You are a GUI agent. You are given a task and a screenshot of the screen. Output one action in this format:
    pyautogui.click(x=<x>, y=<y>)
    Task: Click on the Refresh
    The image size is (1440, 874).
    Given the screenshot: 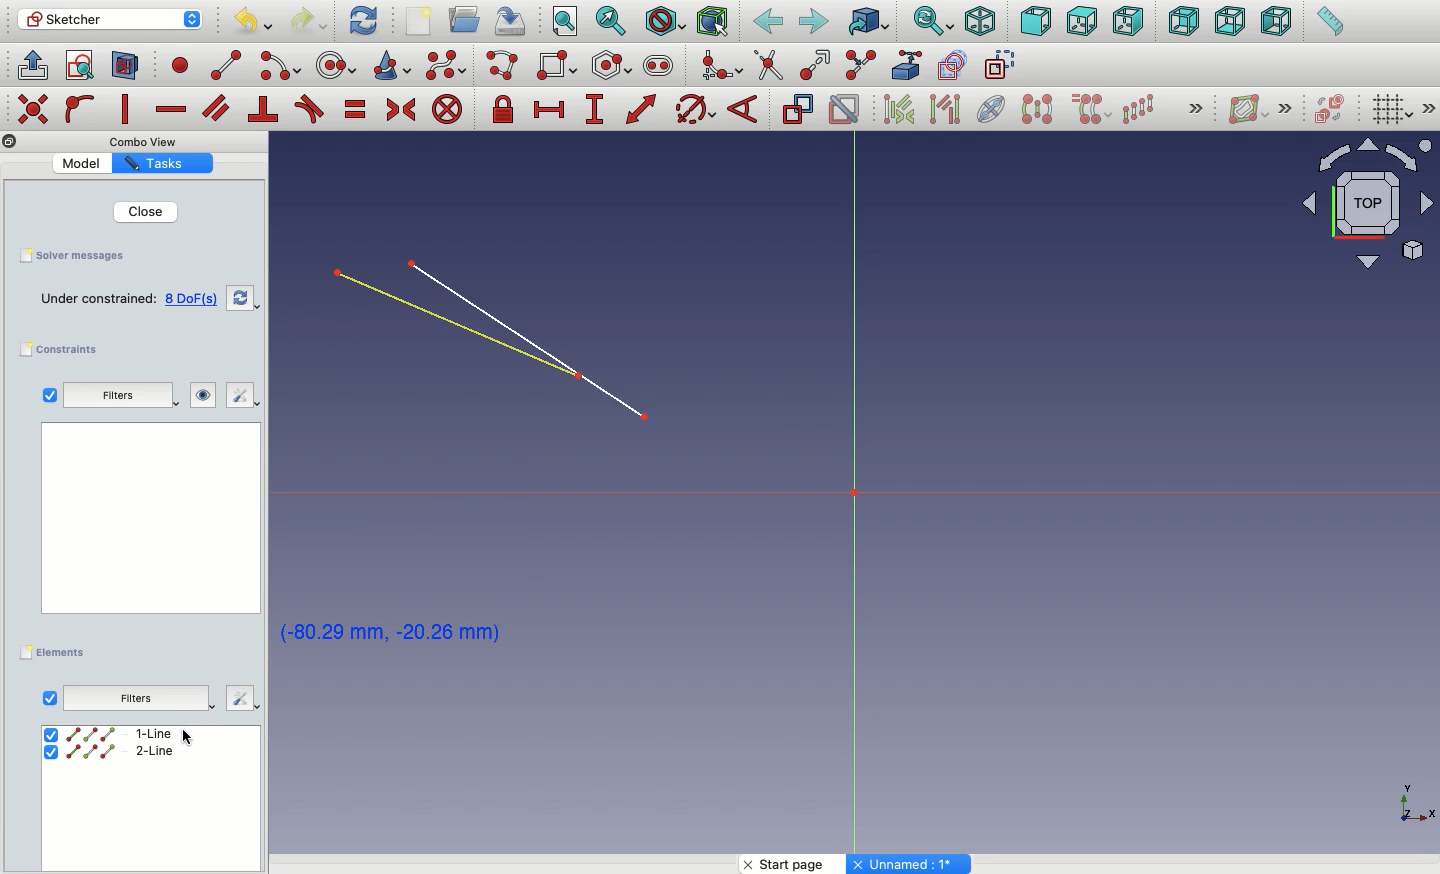 What is the action you would take?
    pyautogui.click(x=363, y=21)
    